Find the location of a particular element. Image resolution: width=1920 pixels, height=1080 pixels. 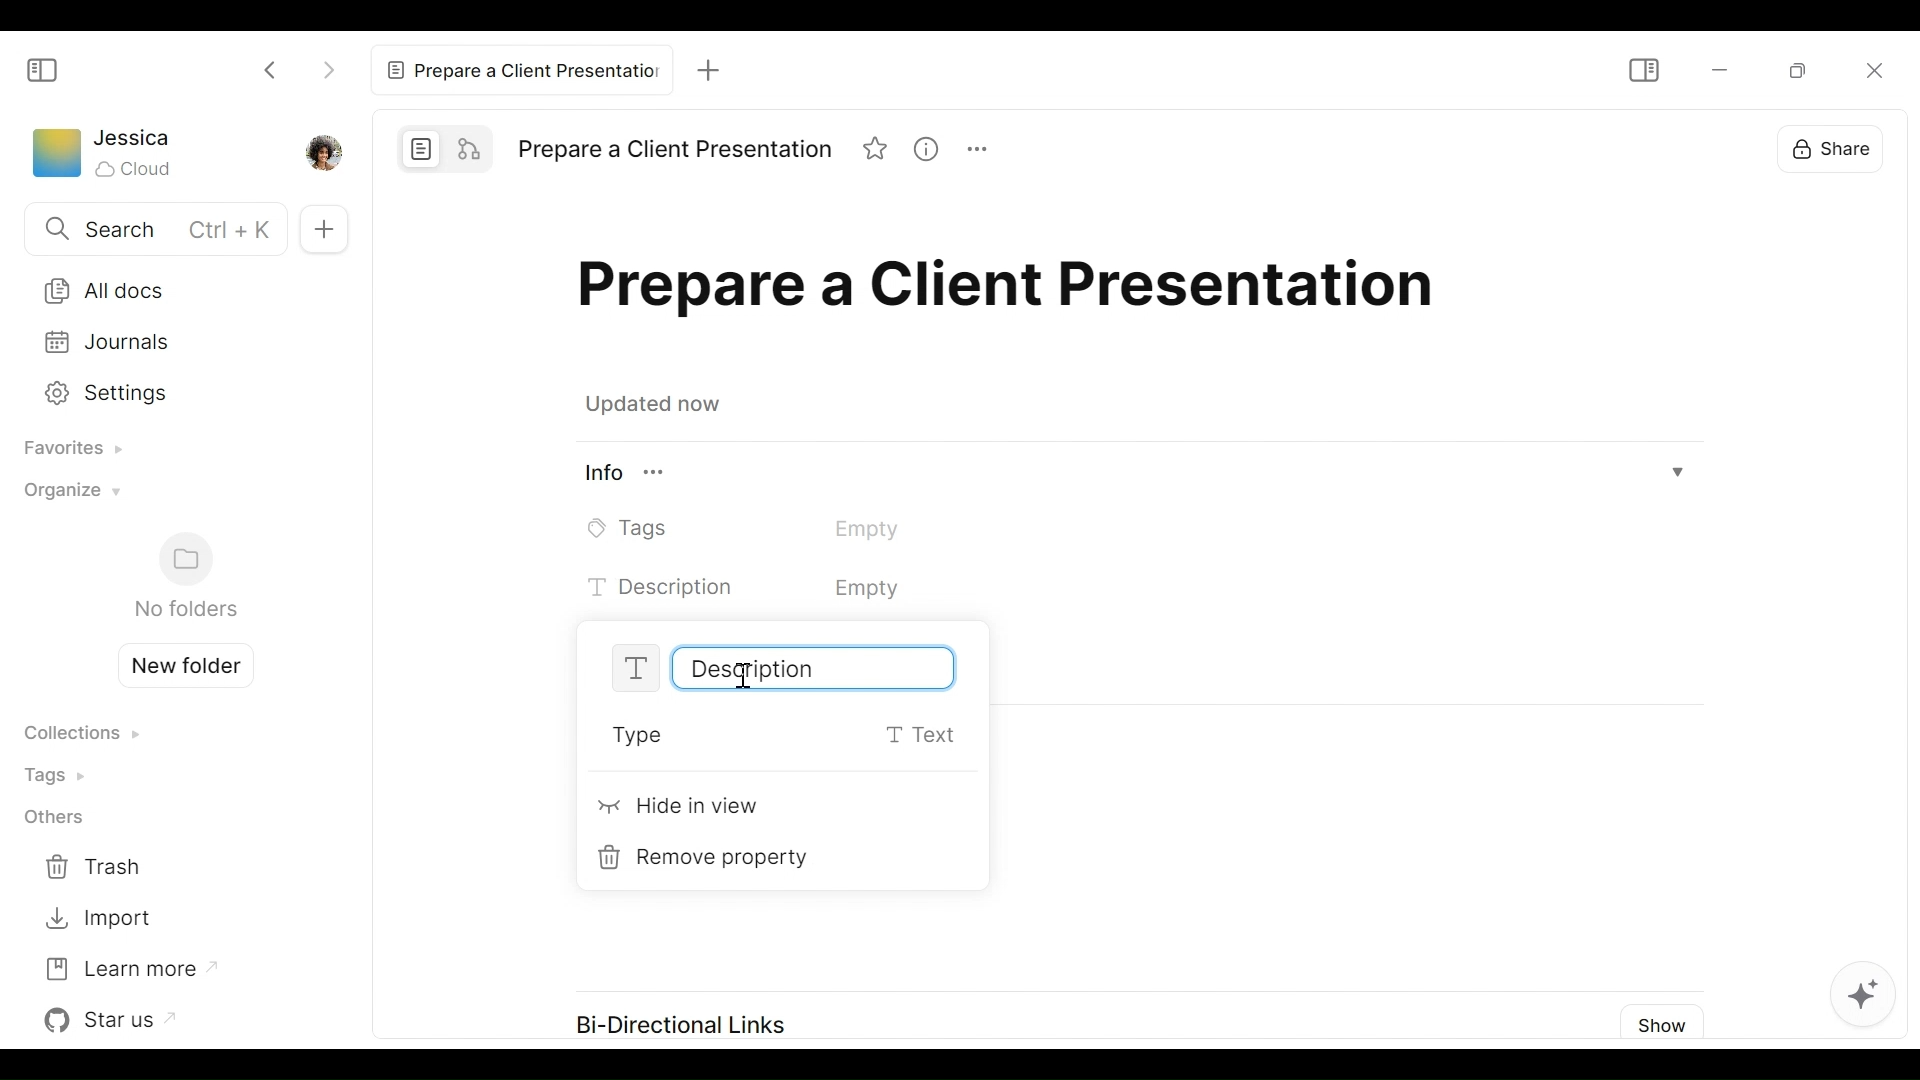

Favorite is located at coordinates (877, 151).